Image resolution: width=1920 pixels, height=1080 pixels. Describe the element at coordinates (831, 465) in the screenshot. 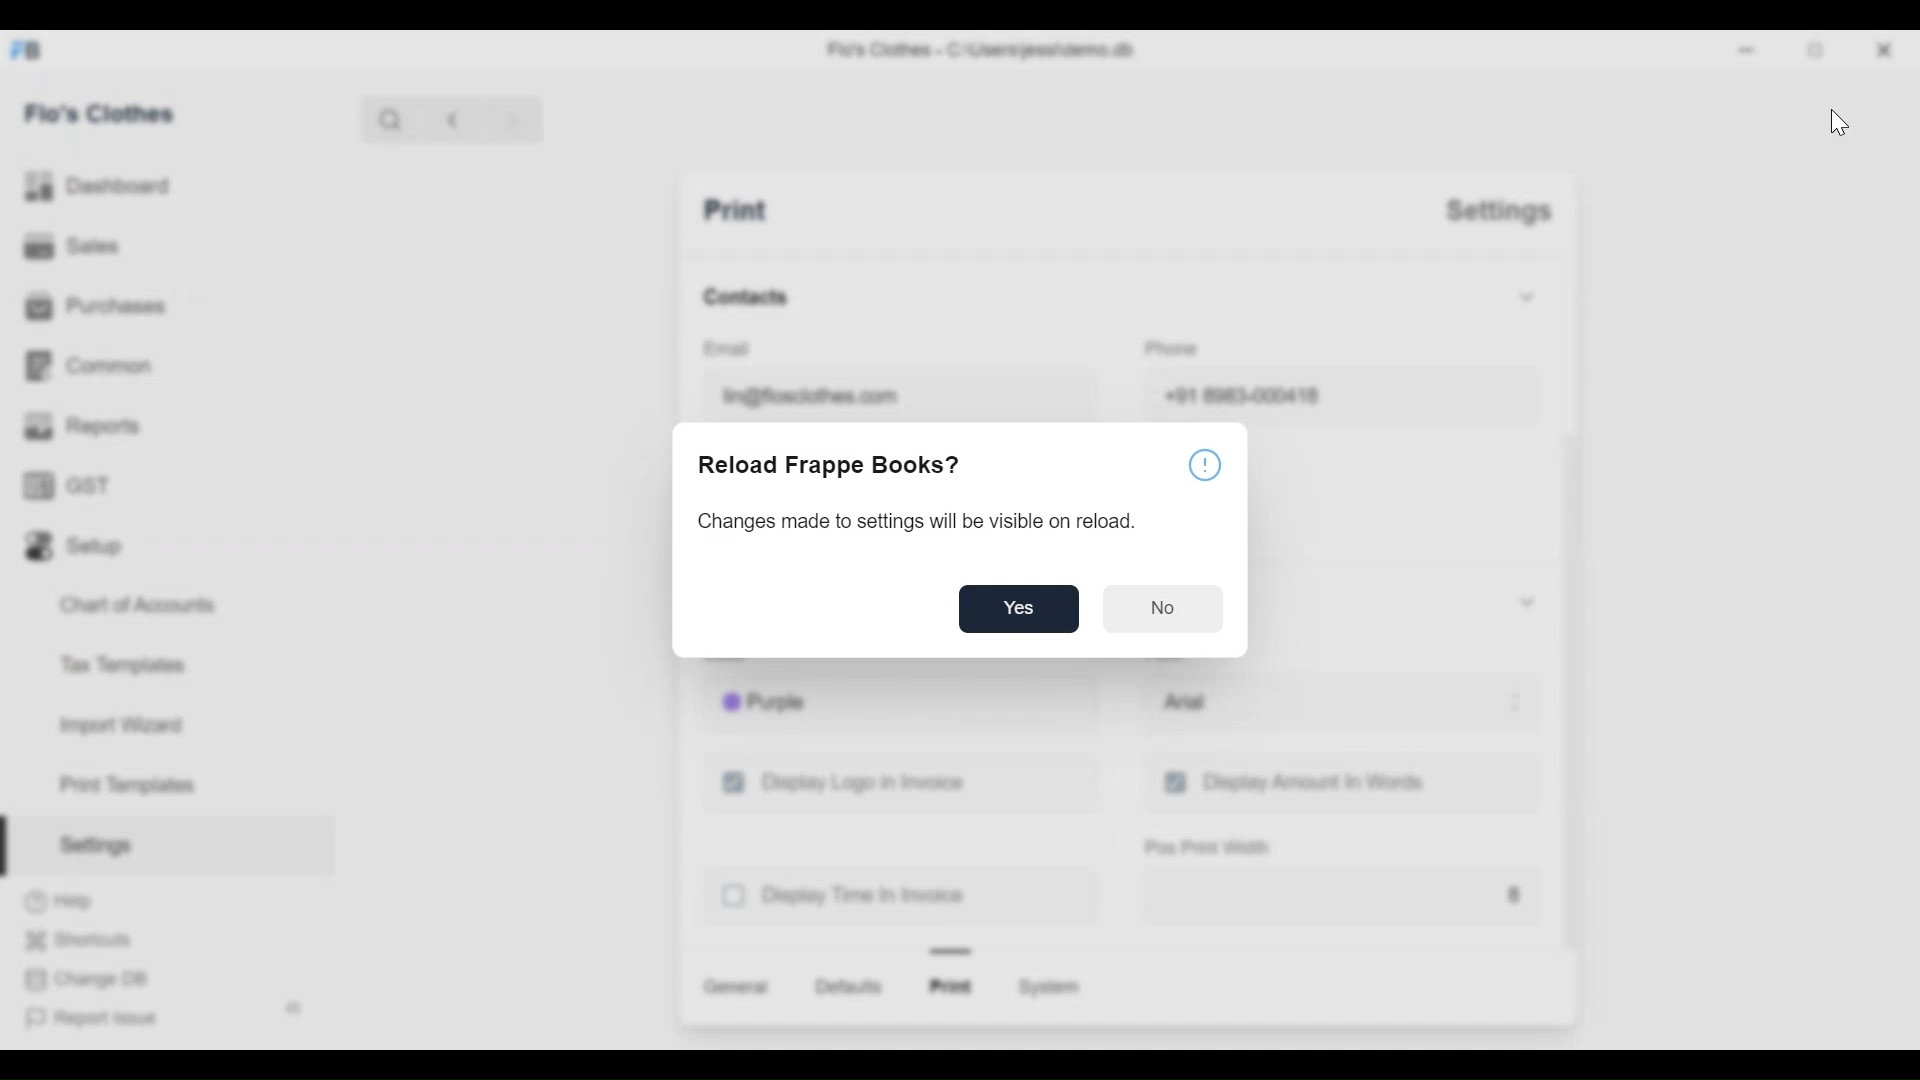

I see `Reload Frappe Books?` at that location.